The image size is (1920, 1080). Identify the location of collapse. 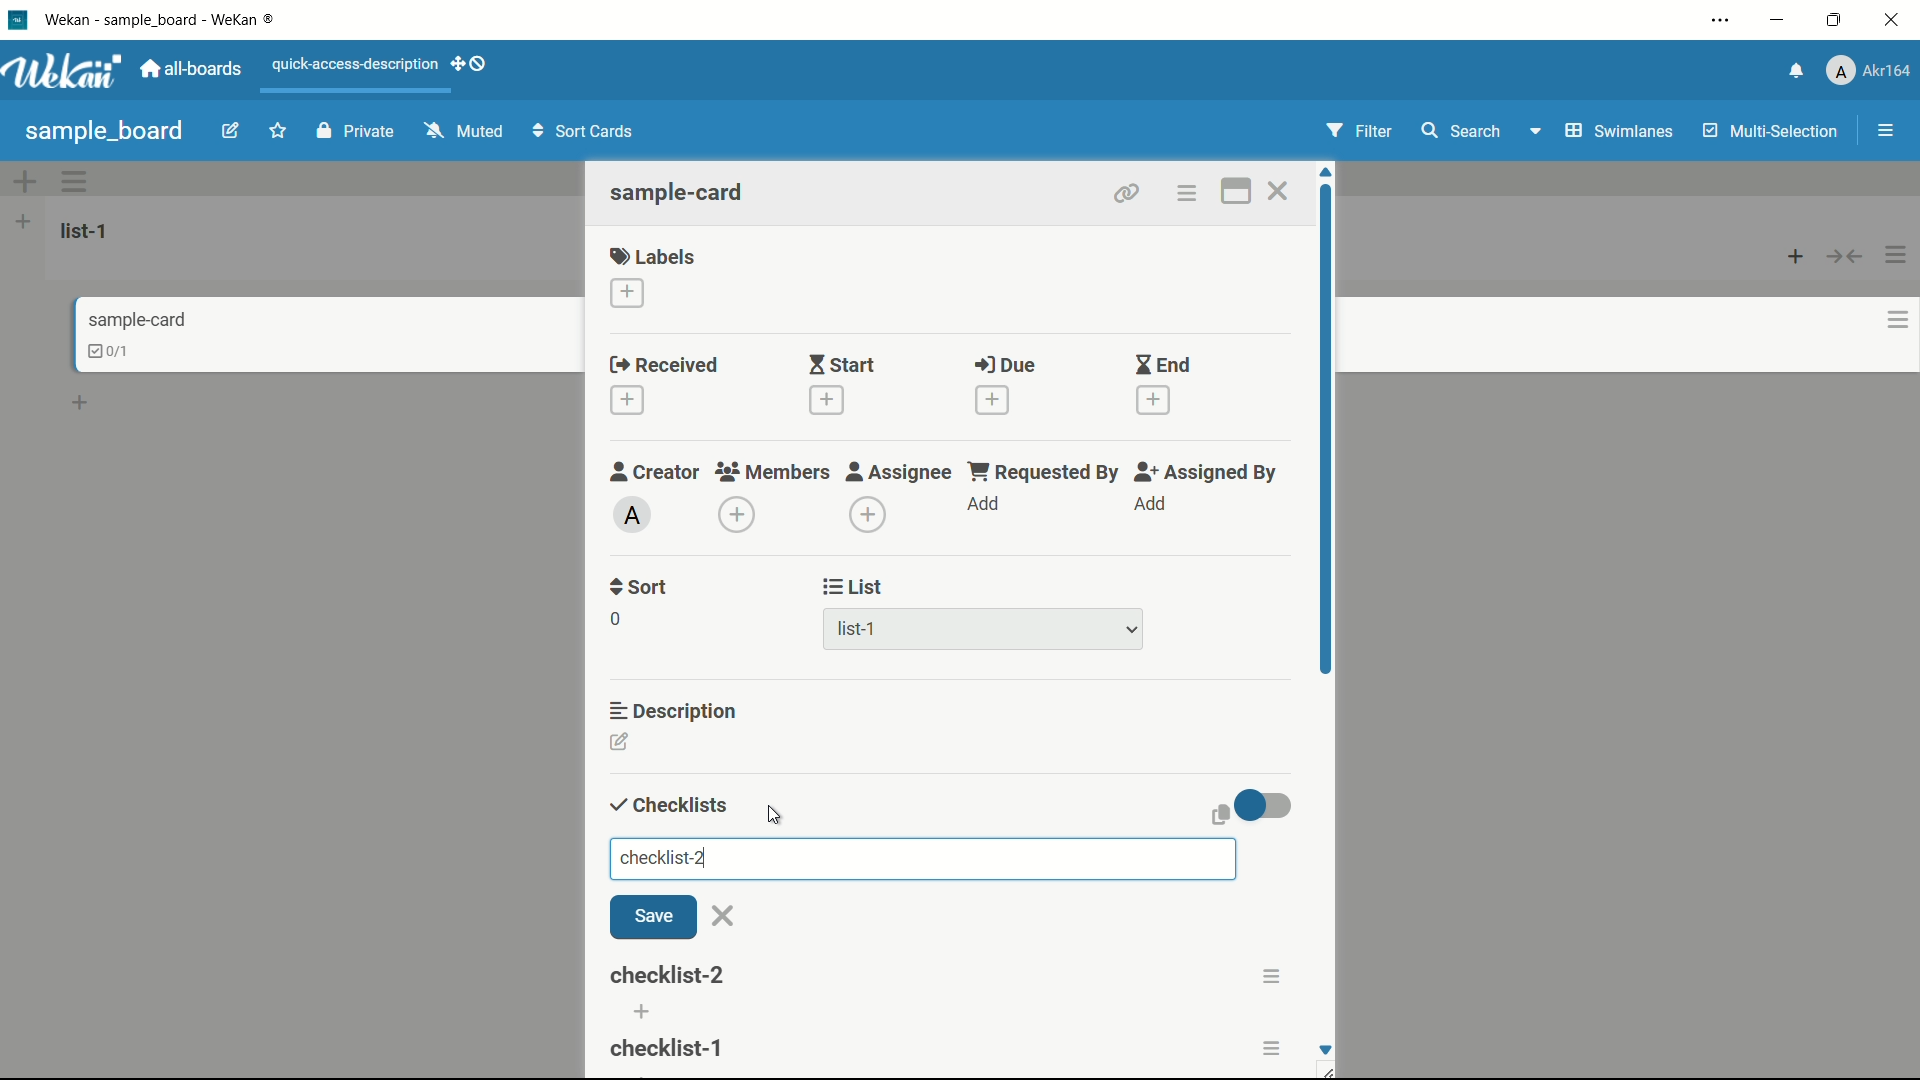
(1846, 256).